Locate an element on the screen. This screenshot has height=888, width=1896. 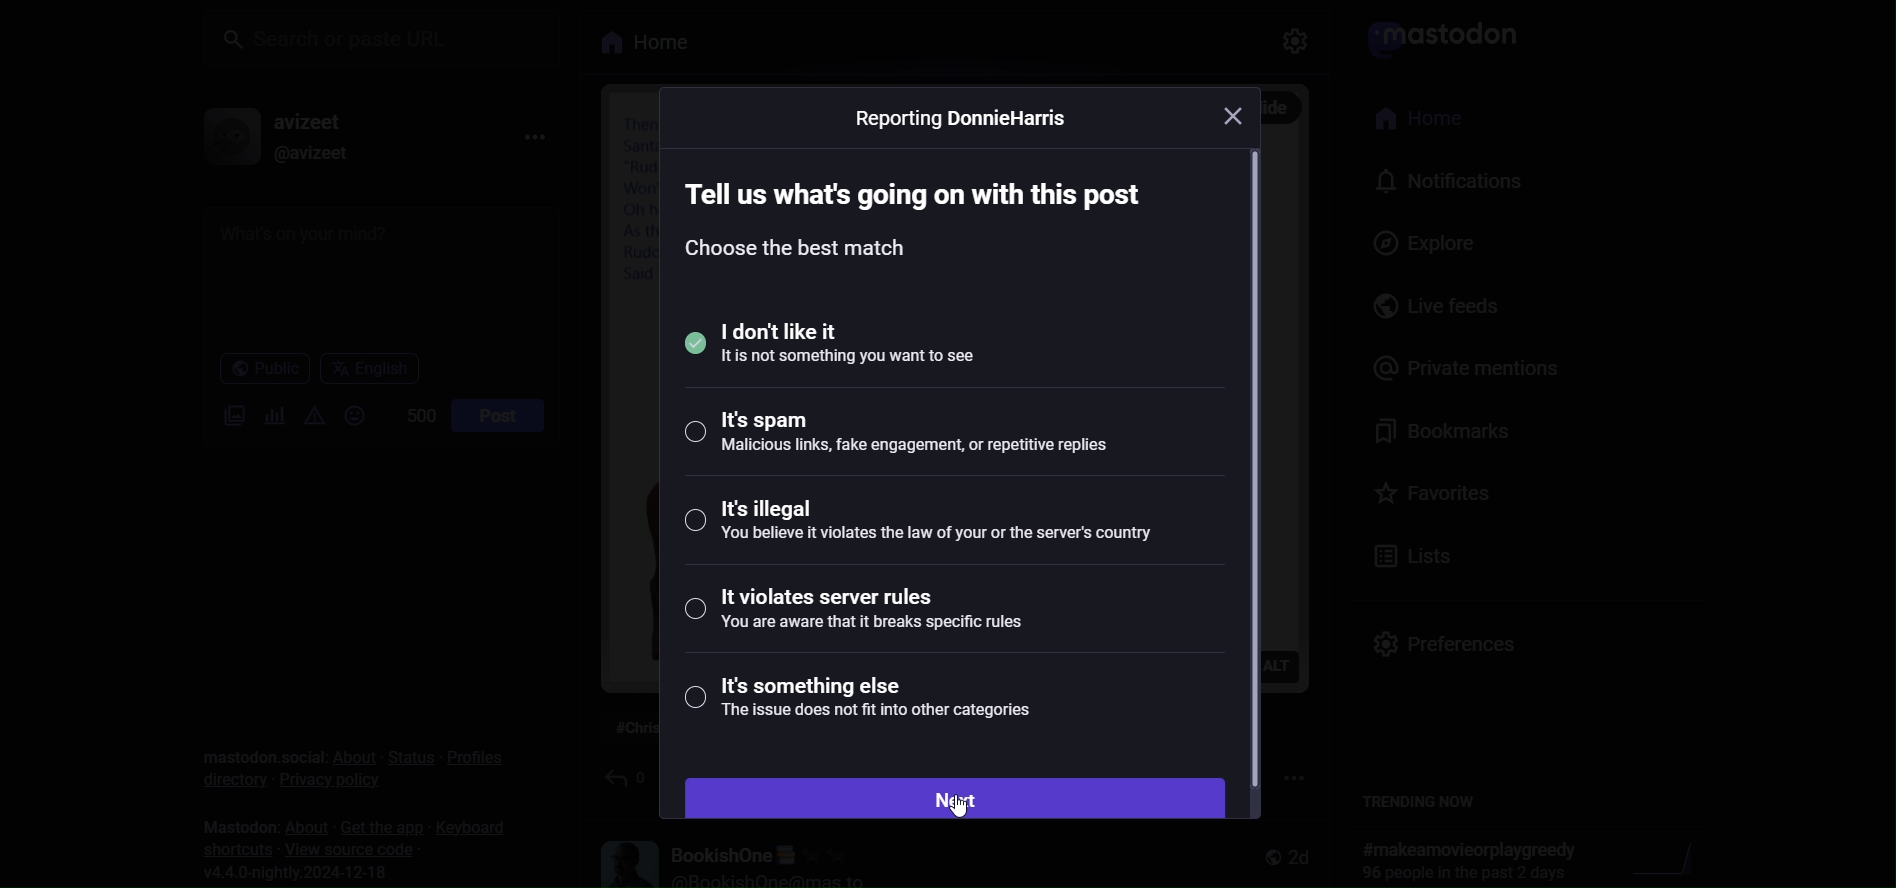
public is located at coordinates (254, 369).